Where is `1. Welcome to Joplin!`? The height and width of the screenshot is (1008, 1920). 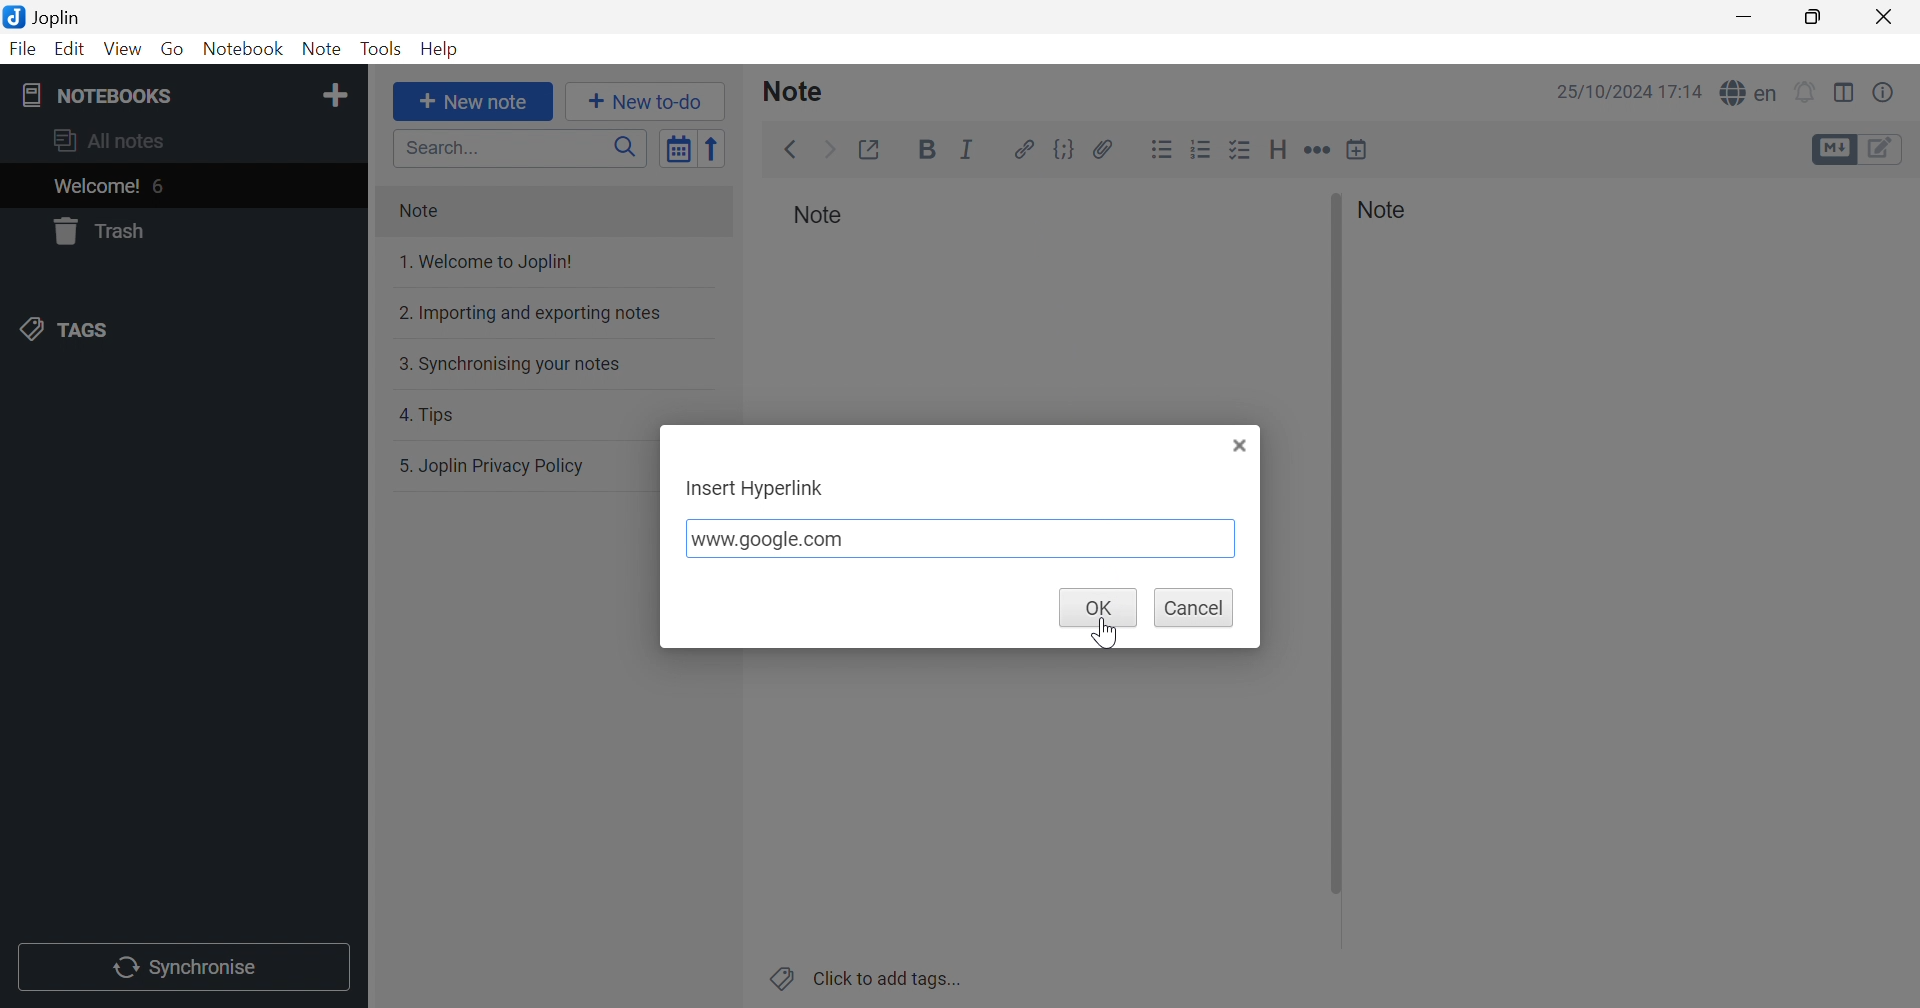 1. Welcome to Joplin! is located at coordinates (542, 264).